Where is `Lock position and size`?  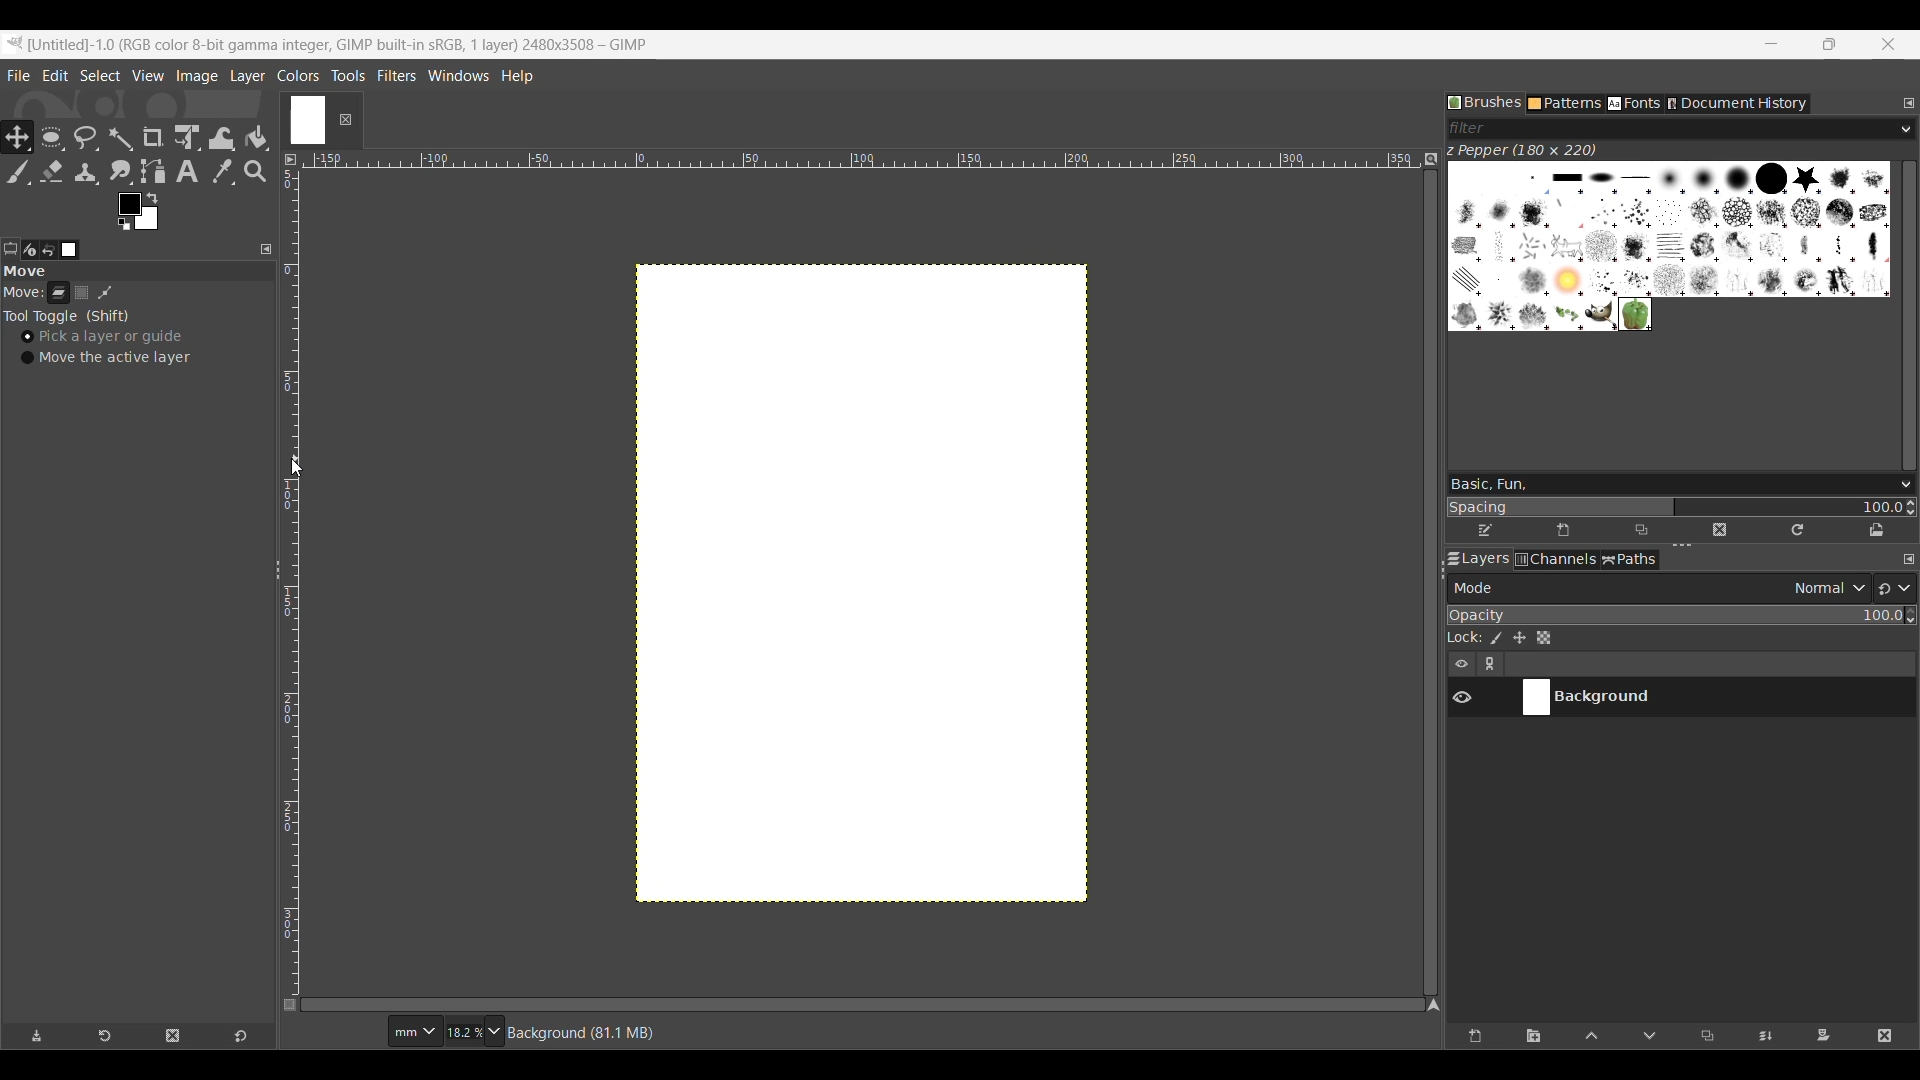 Lock position and size is located at coordinates (1519, 638).